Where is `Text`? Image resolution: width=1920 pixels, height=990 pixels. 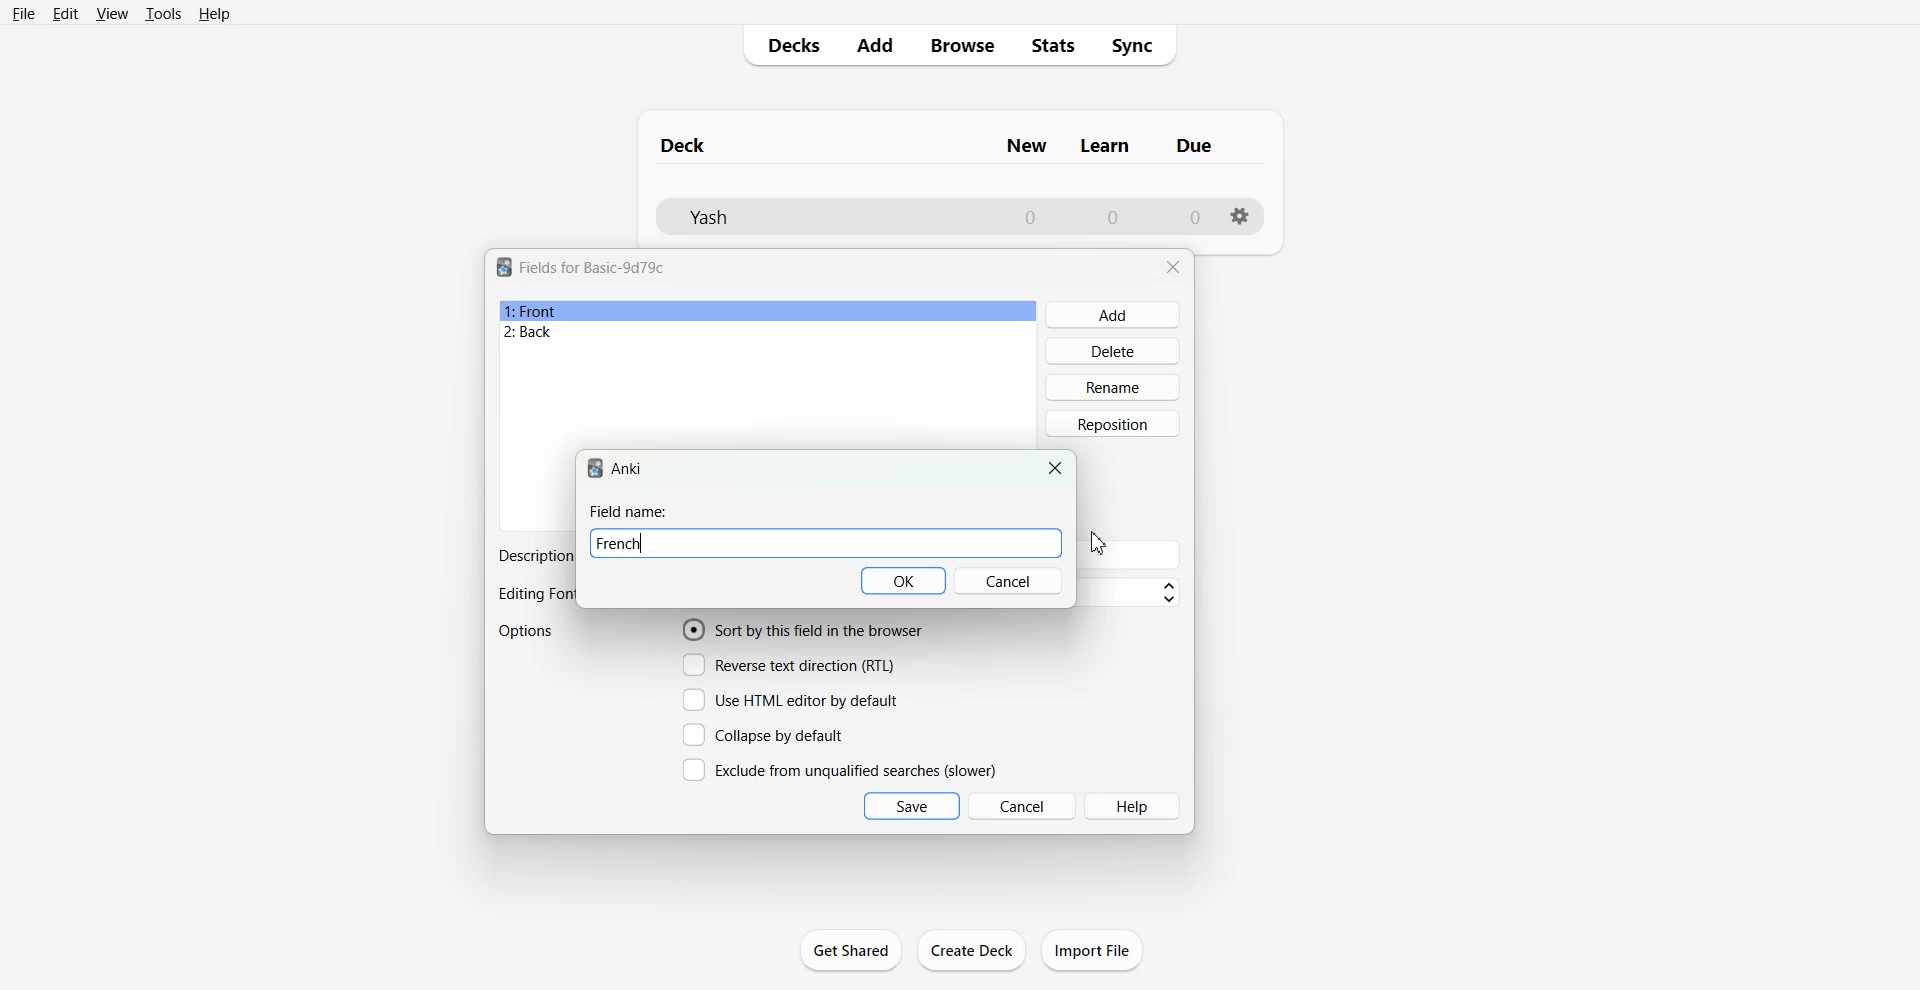
Text is located at coordinates (629, 511).